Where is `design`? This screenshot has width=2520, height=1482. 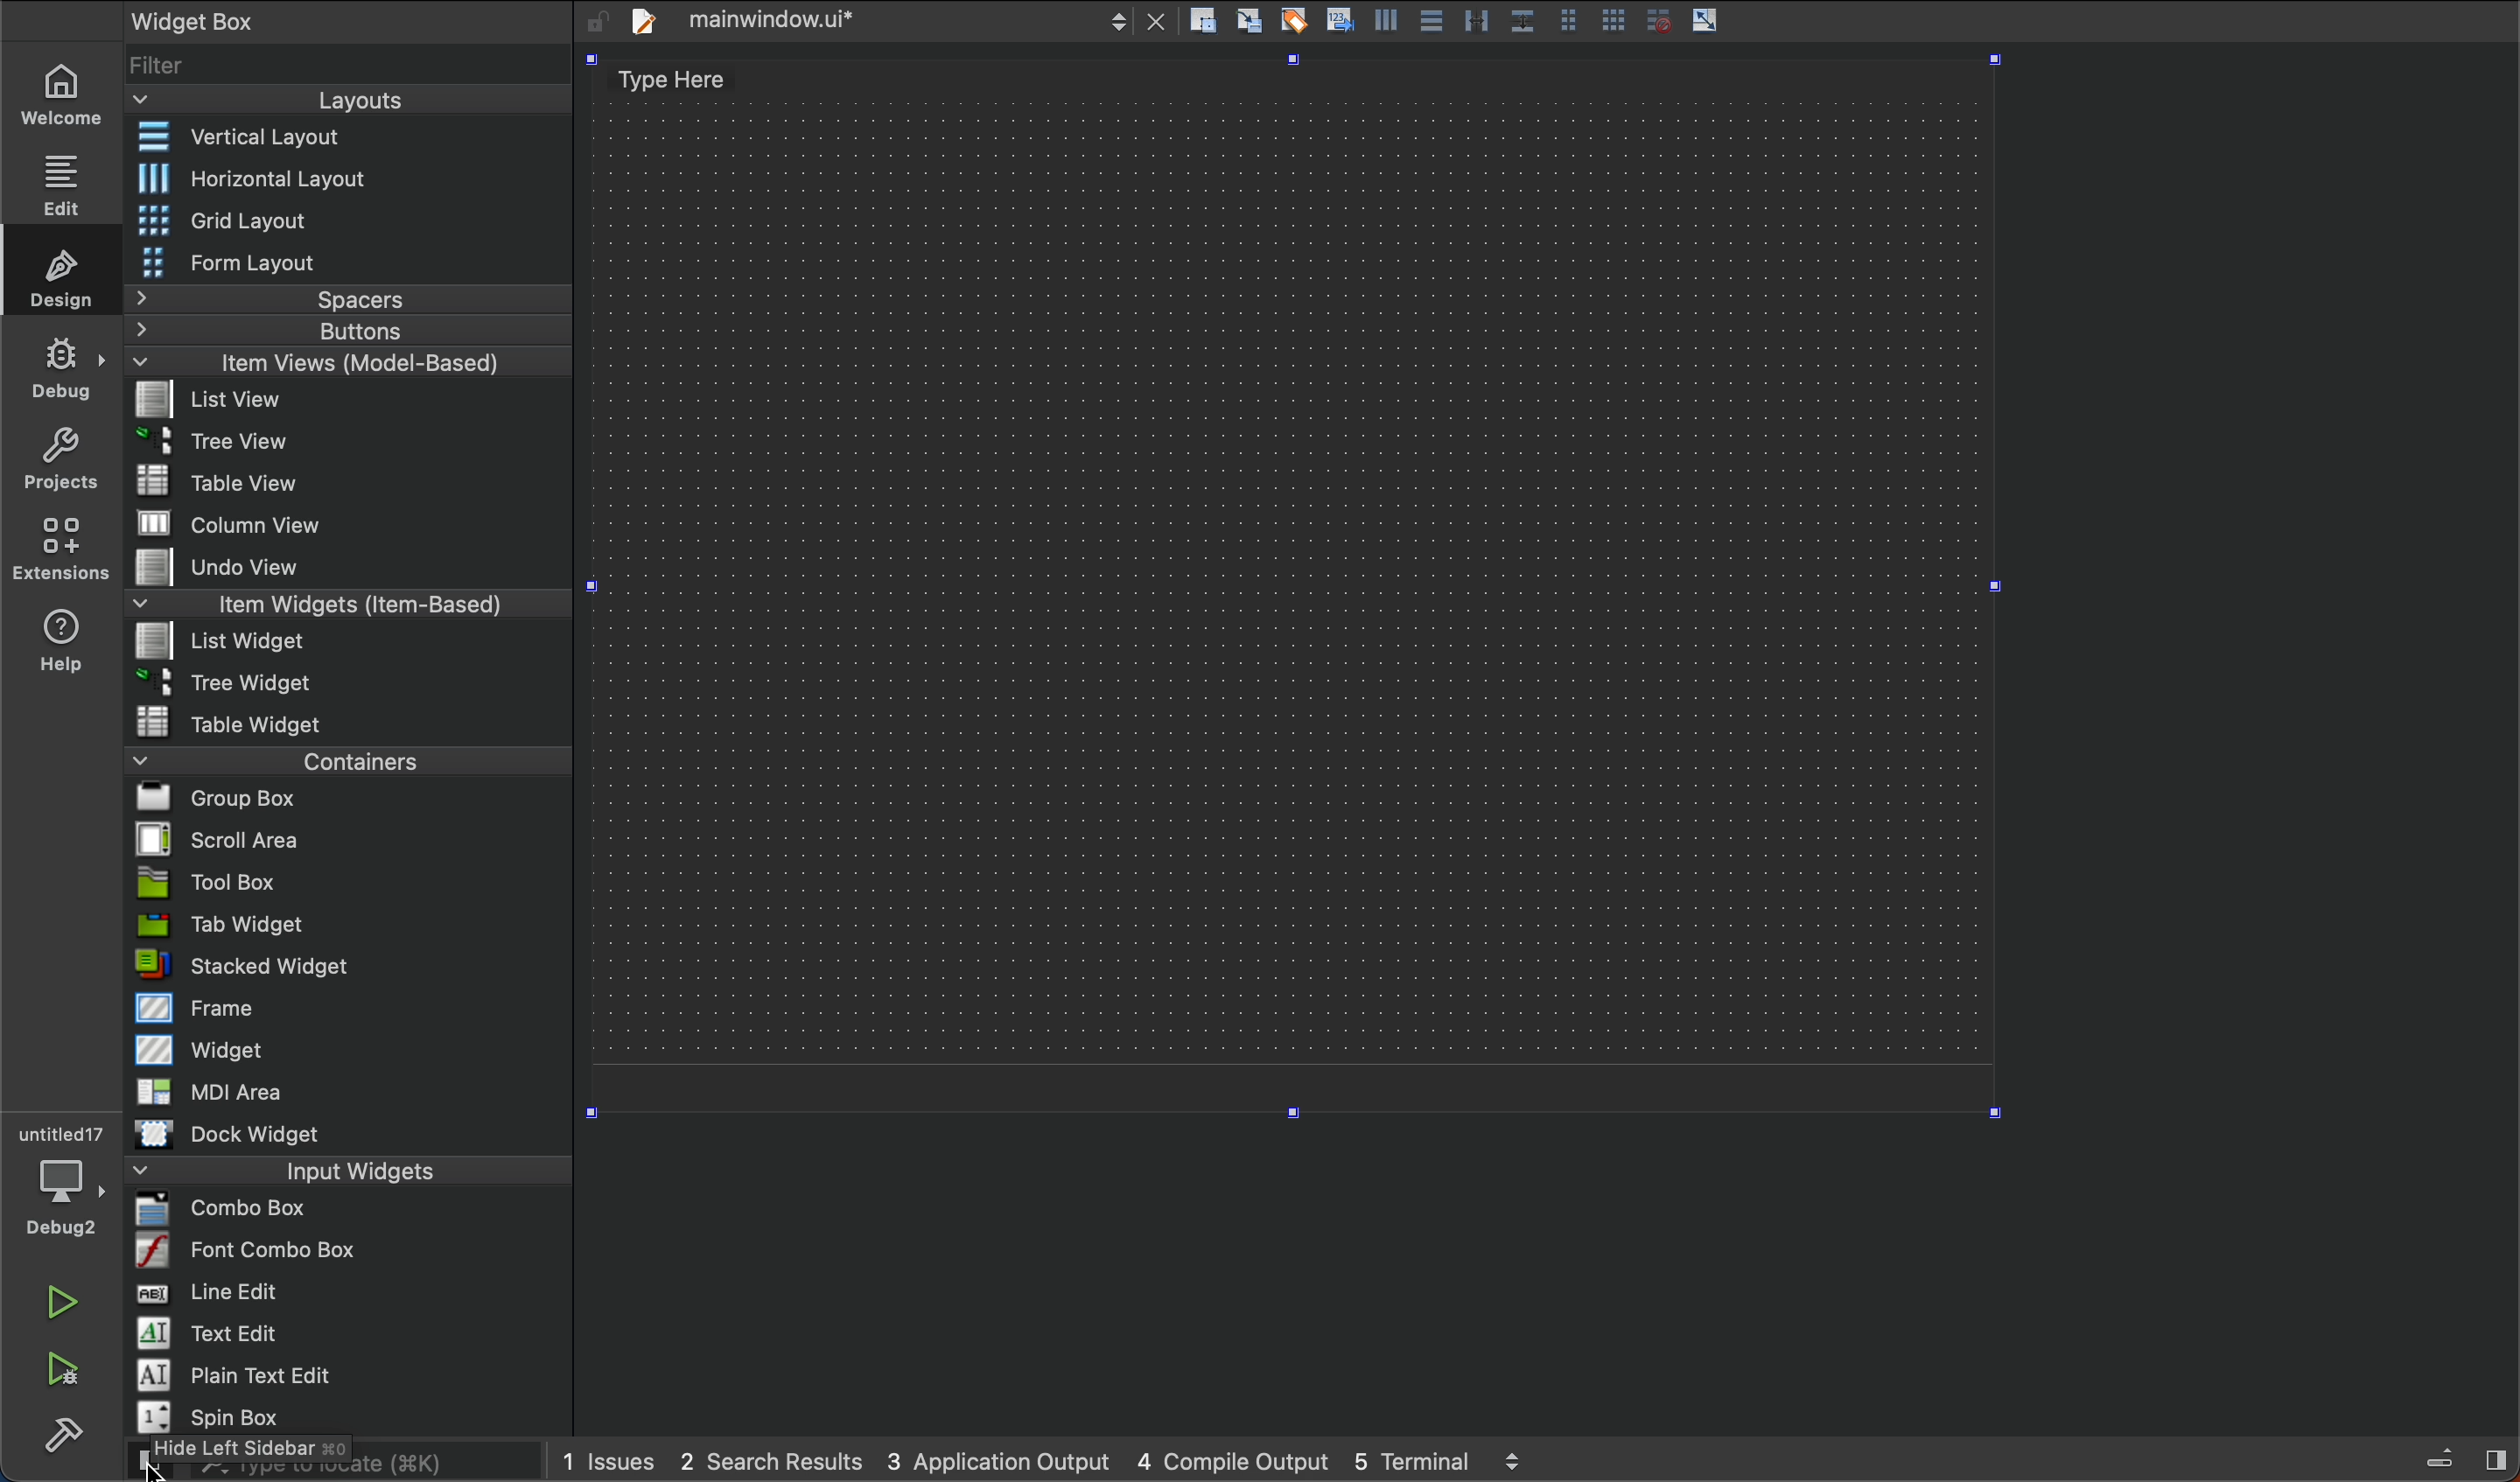 design is located at coordinates (60, 282).